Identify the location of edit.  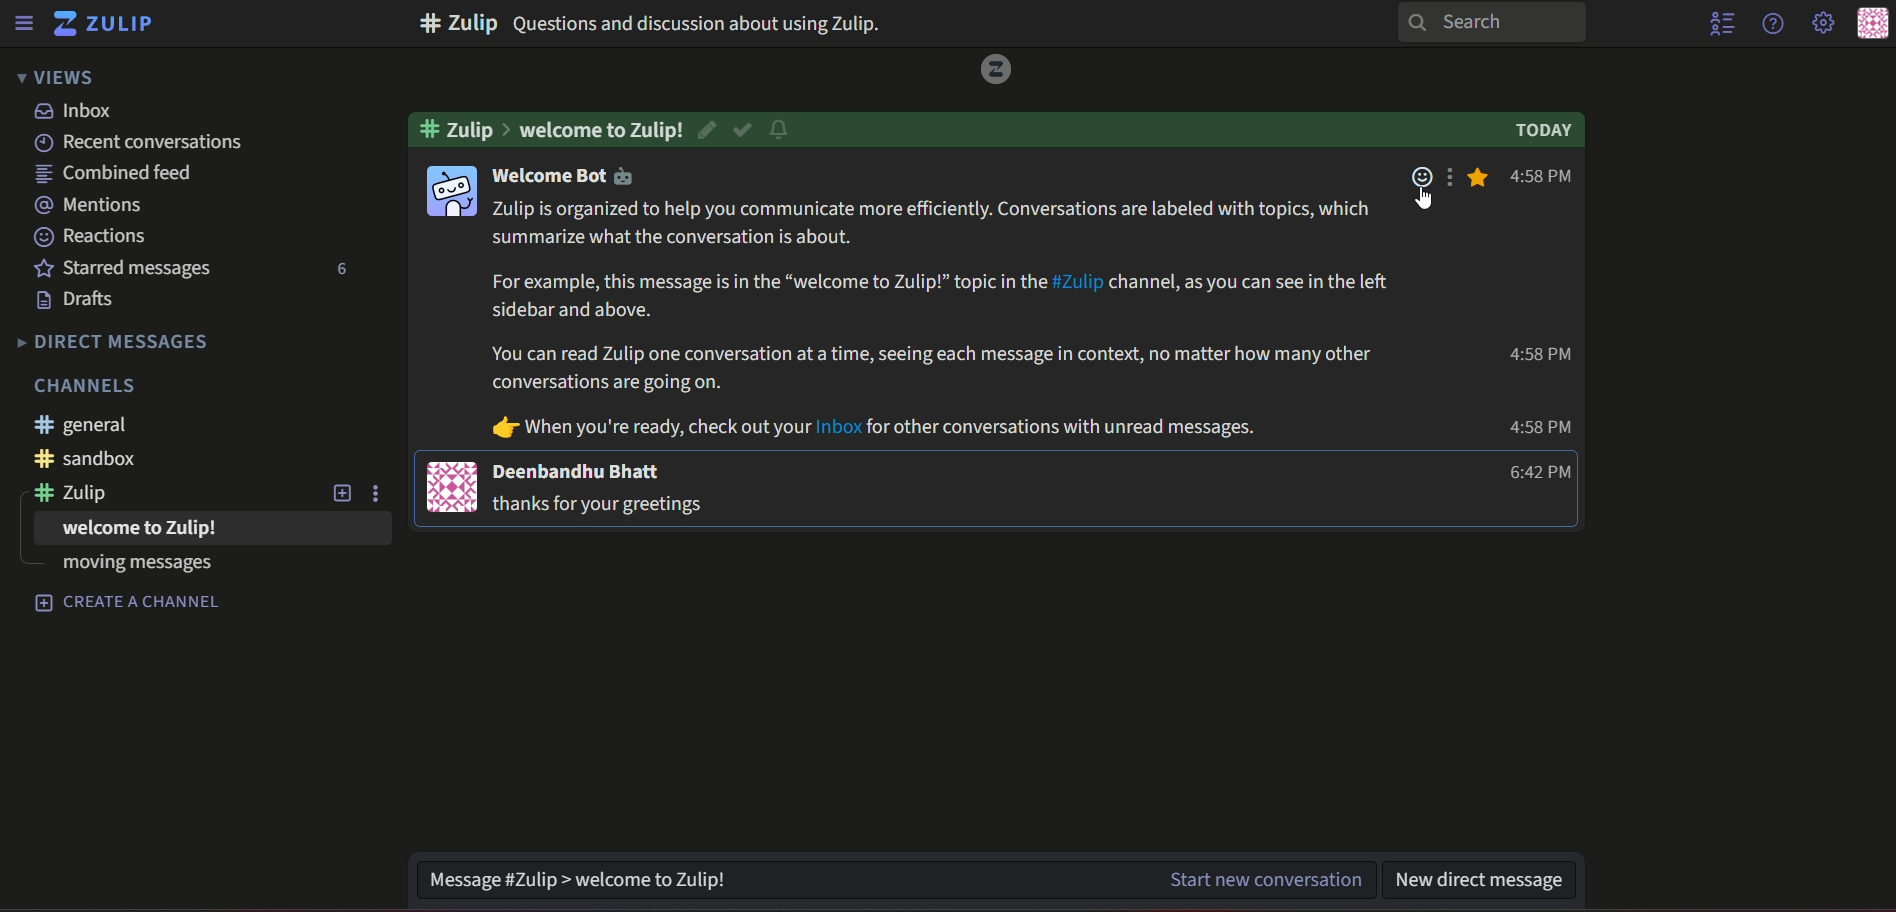
(706, 129).